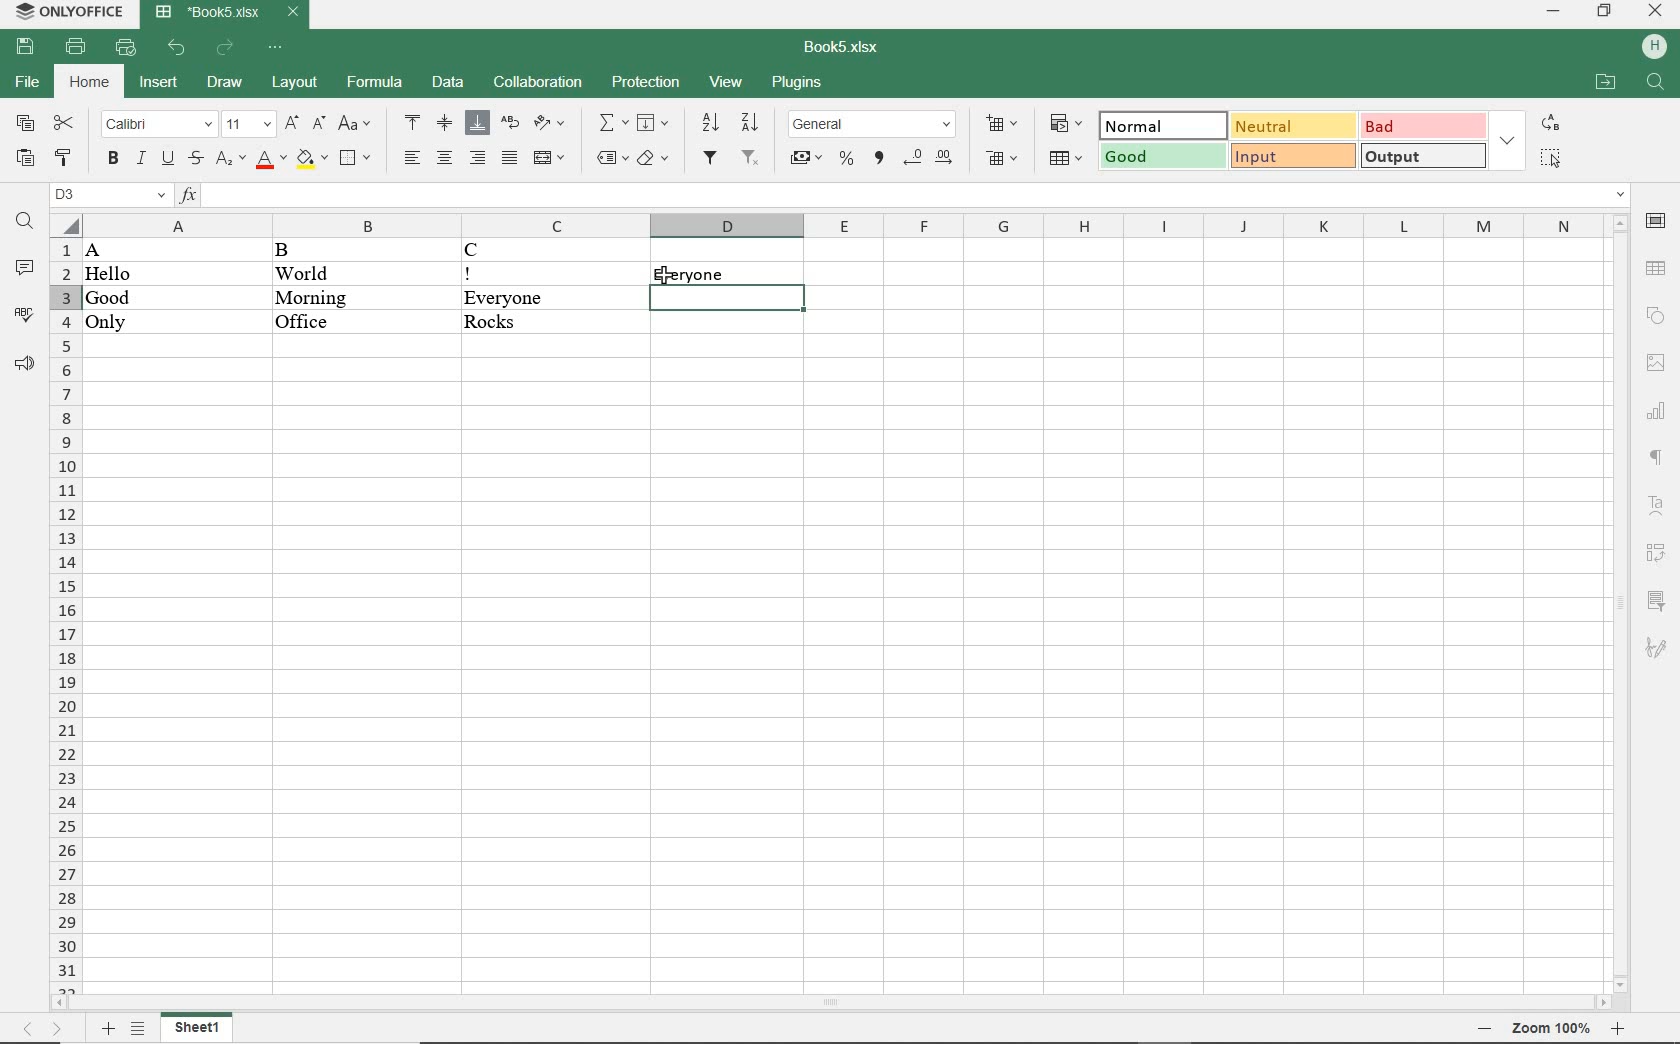 The height and width of the screenshot is (1044, 1680). Describe the element at coordinates (1293, 156) in the screenshot. I see `input` at that location.